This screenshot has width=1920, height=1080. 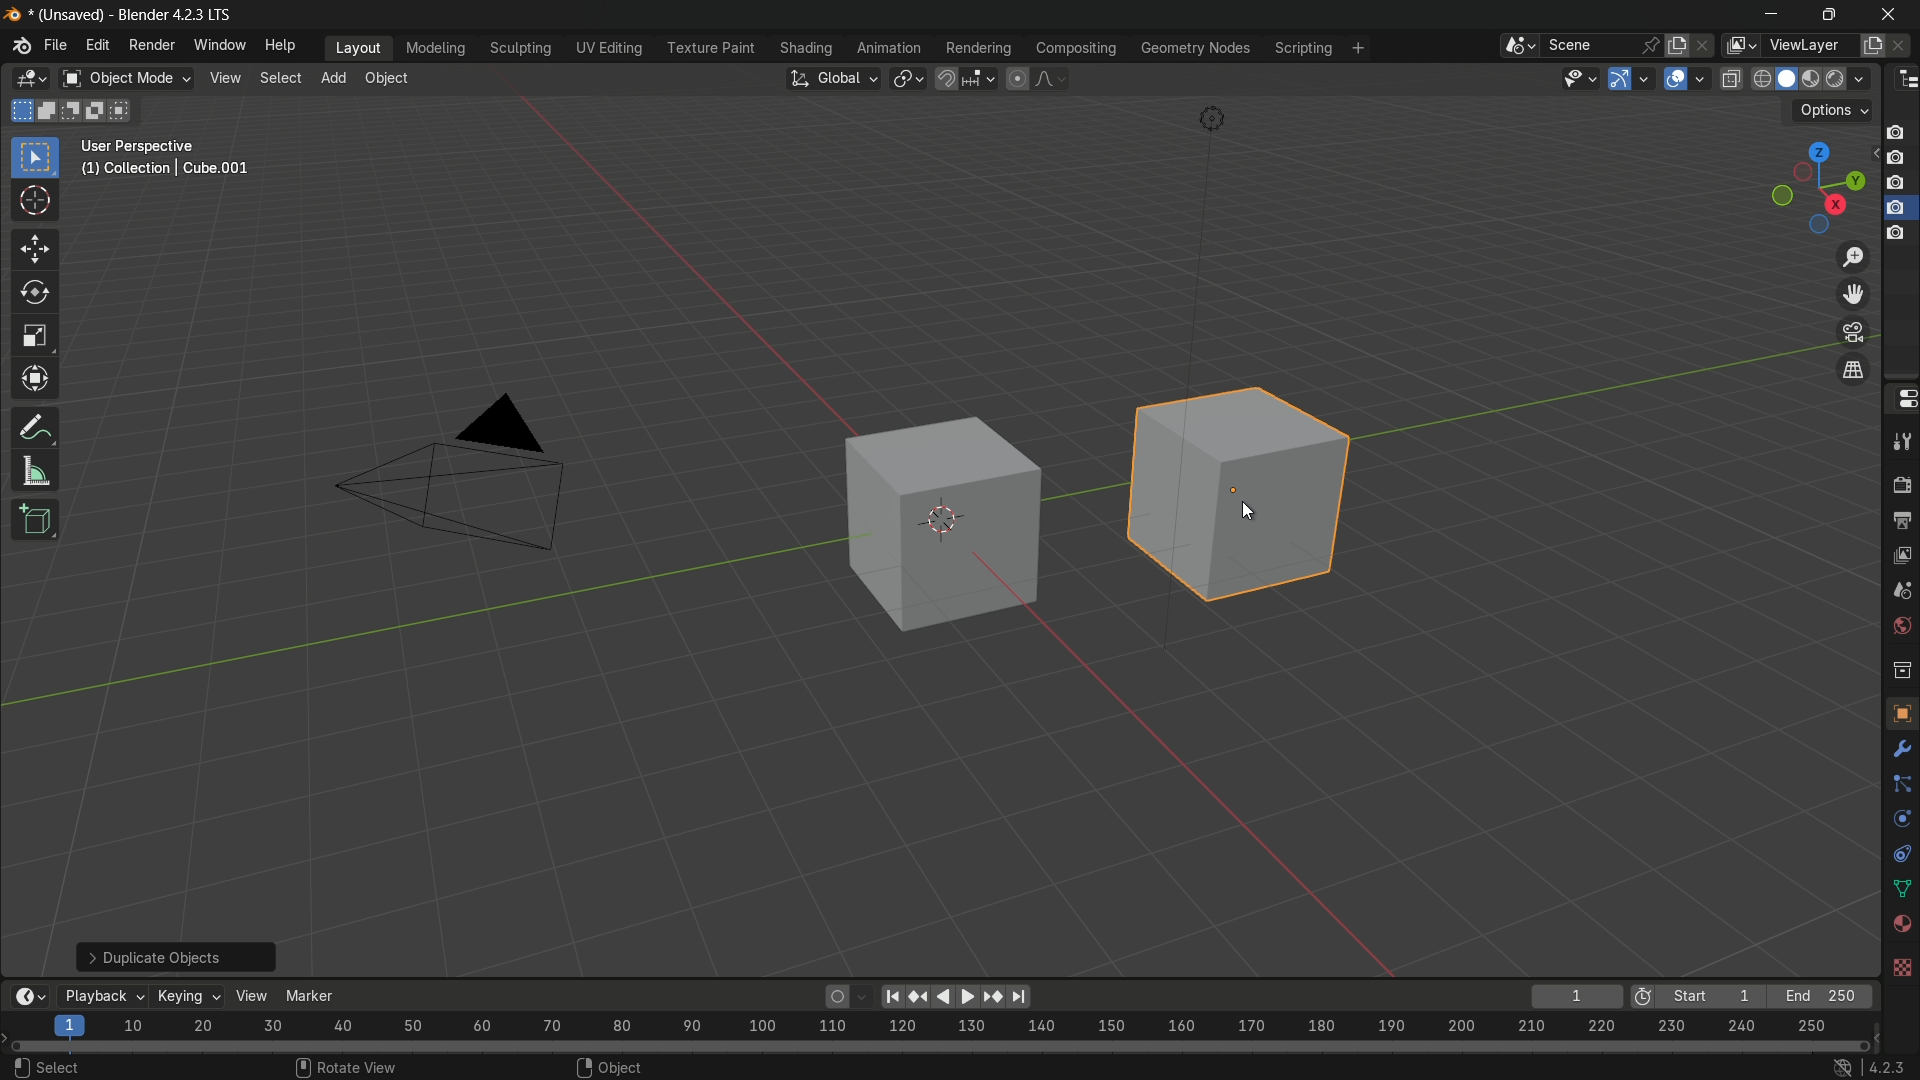 I want to click on camera, so click(x=464, y=475).